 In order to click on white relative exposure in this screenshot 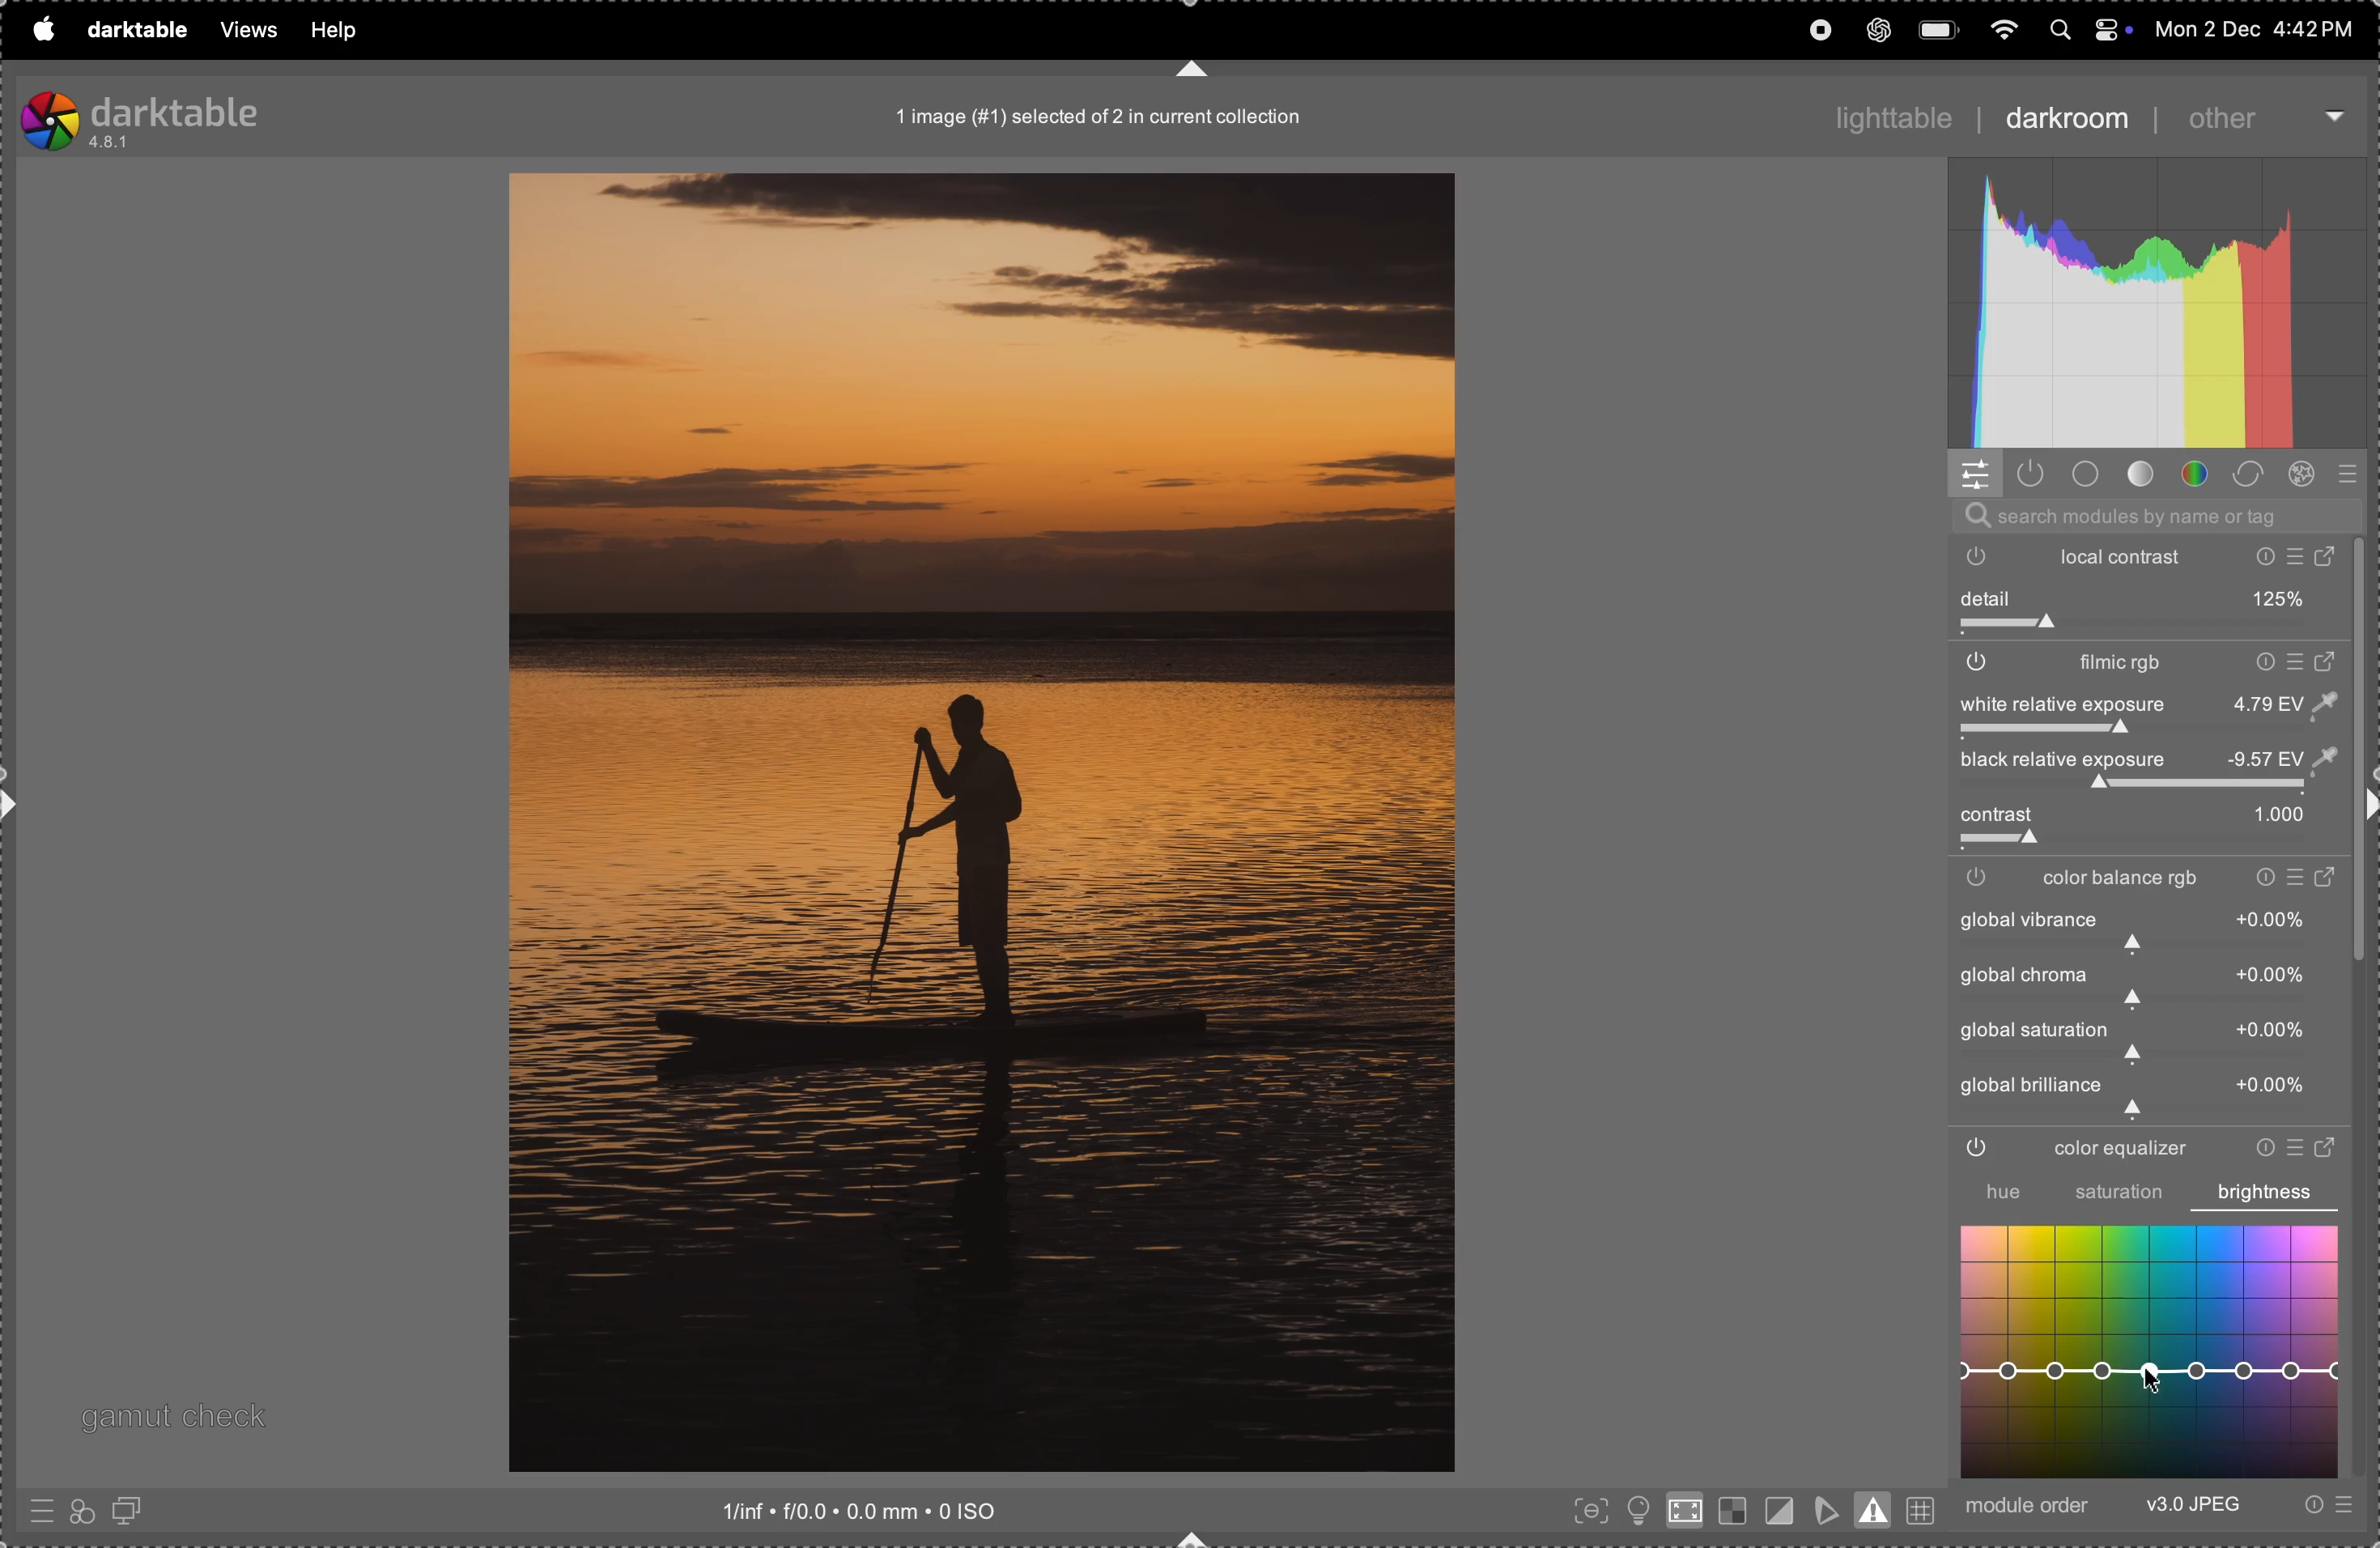, I will do `click(2145, 703)`.